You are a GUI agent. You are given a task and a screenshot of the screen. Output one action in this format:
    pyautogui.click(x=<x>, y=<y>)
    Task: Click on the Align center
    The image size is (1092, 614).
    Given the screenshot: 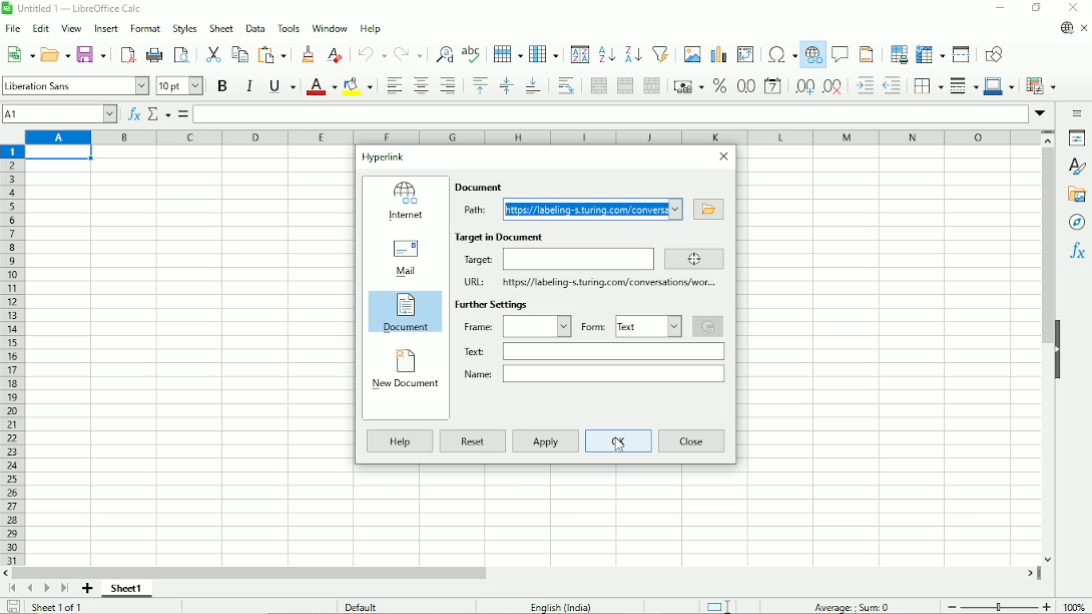 What is the action you would take?
    pyautogui.click(x=421, y=86)
    